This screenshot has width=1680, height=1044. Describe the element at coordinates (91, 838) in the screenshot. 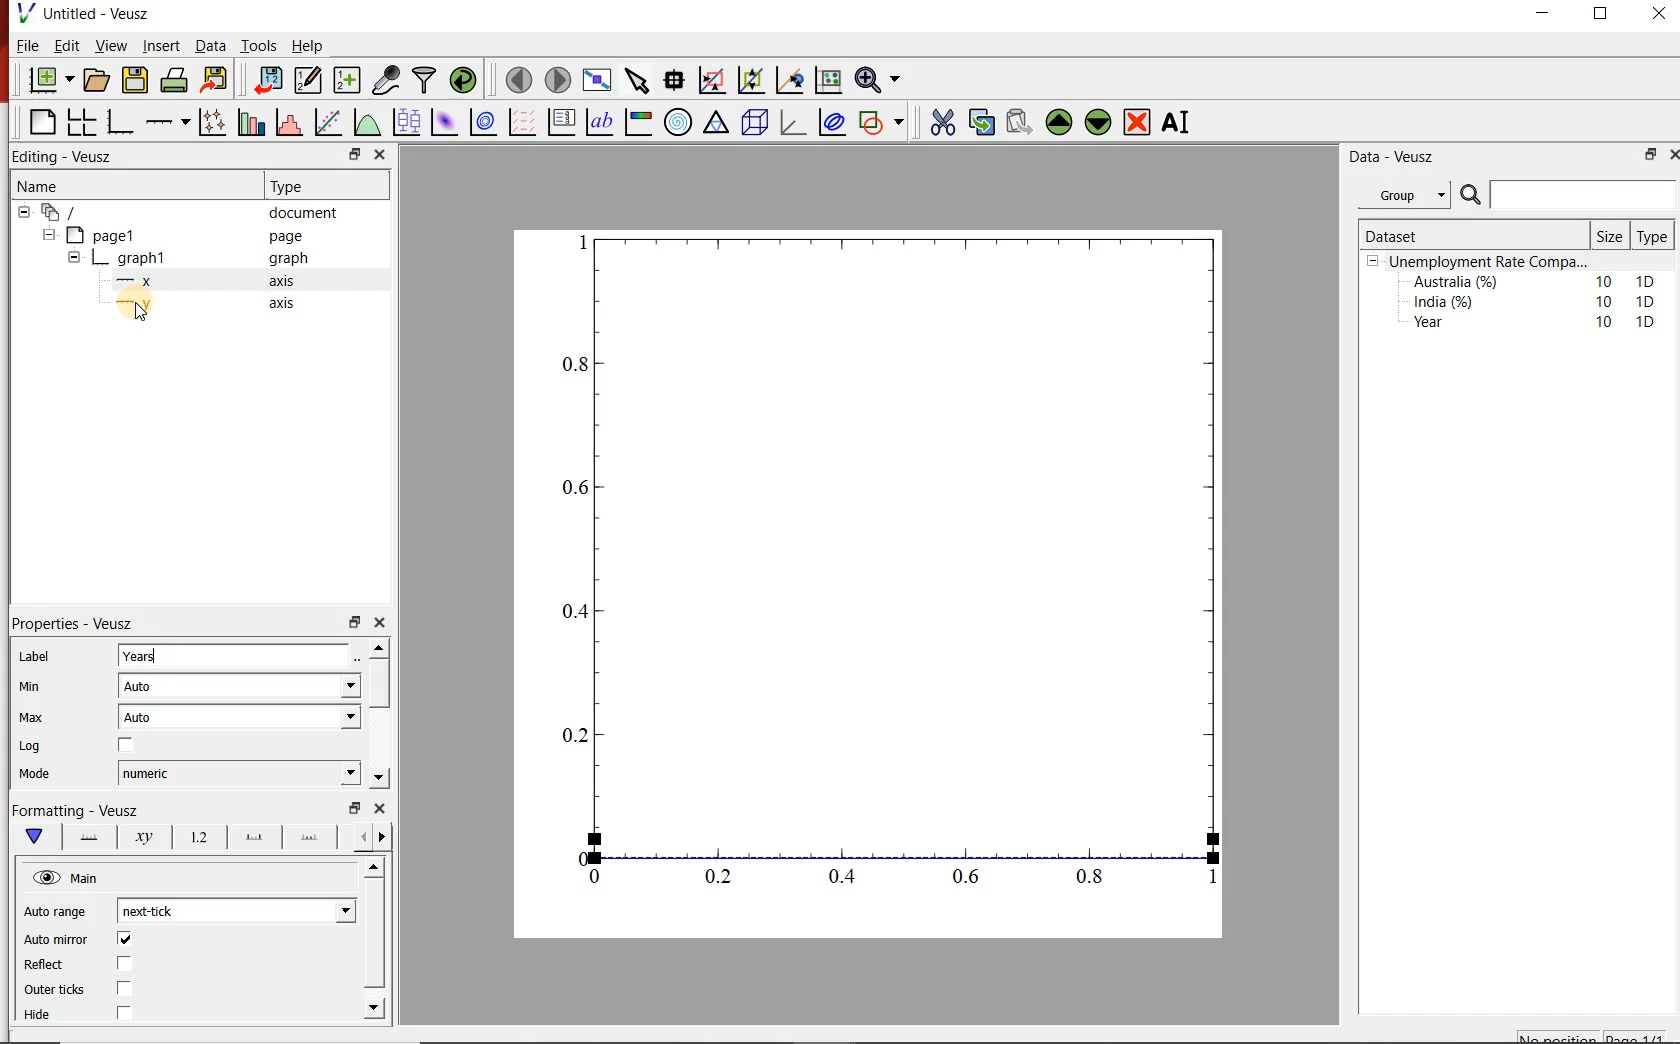

I see `axis lines` at that location.